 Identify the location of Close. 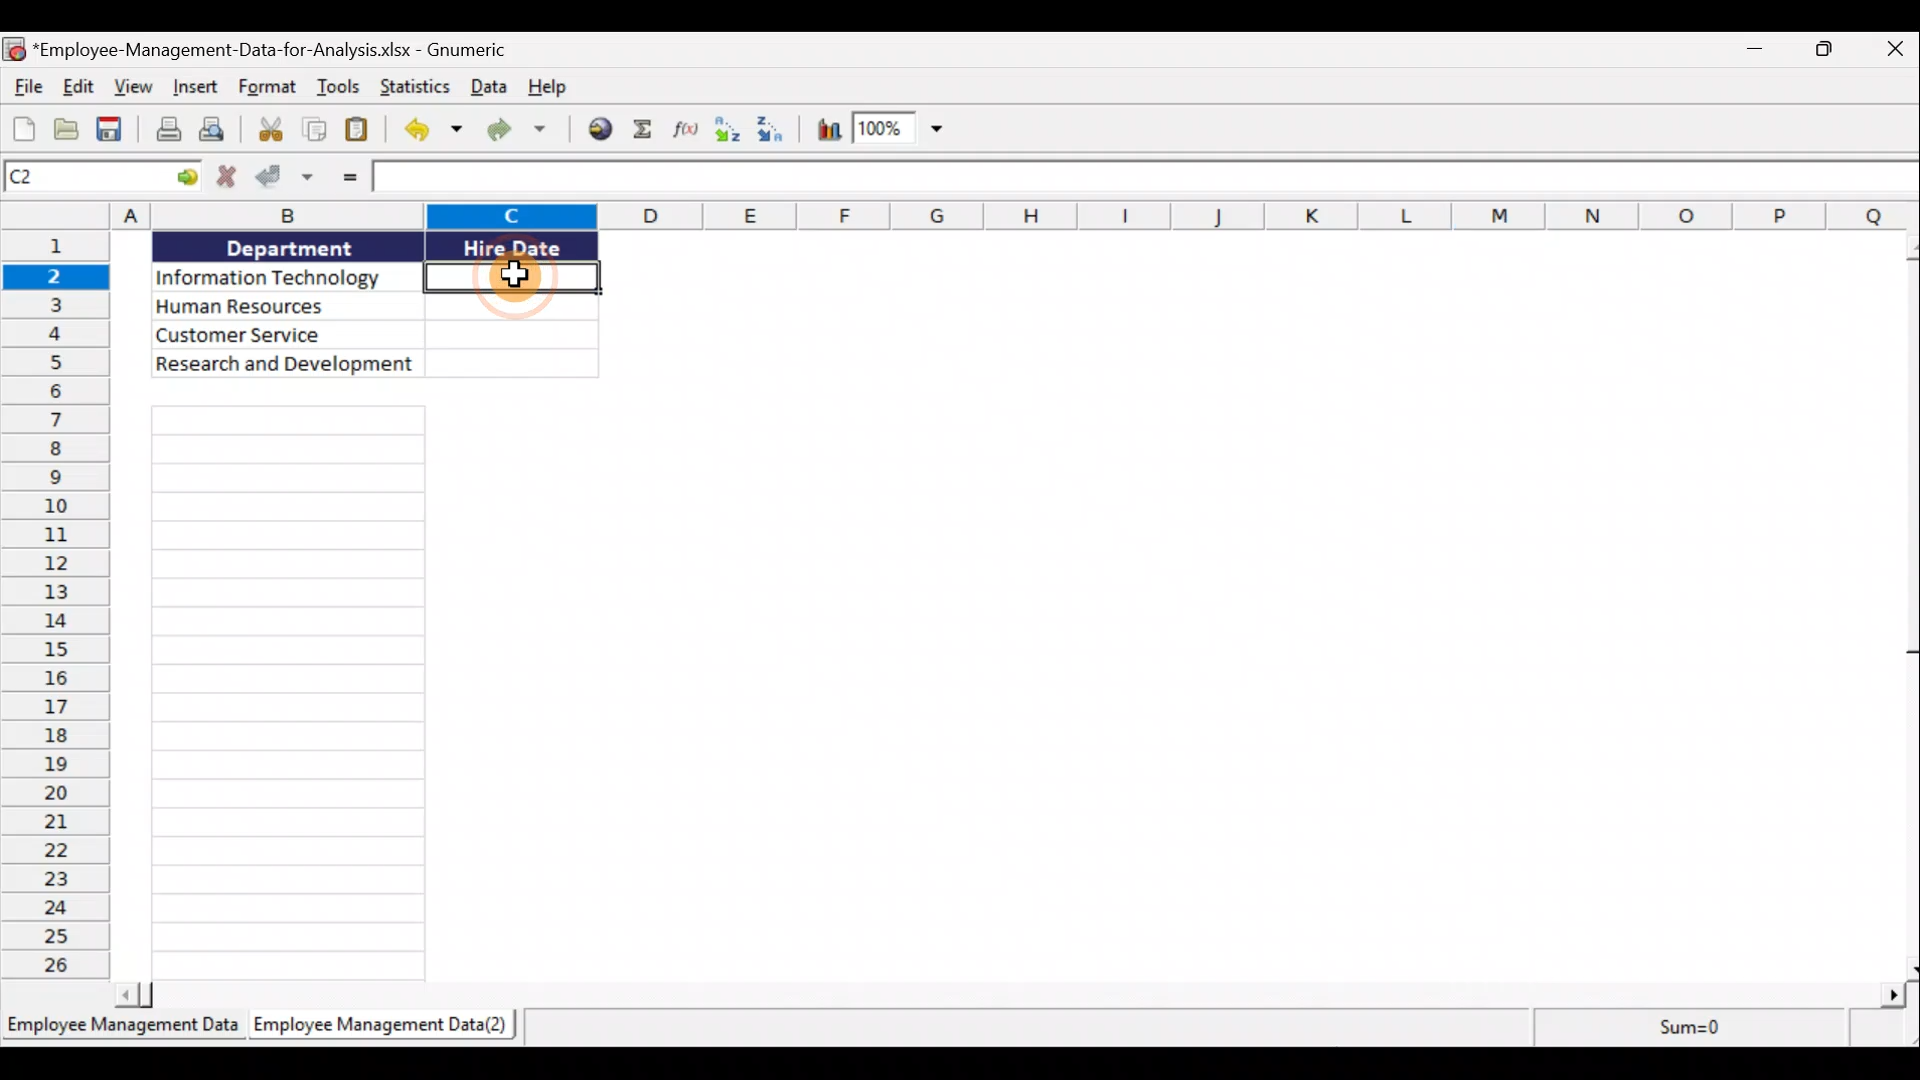
(1897, 50).